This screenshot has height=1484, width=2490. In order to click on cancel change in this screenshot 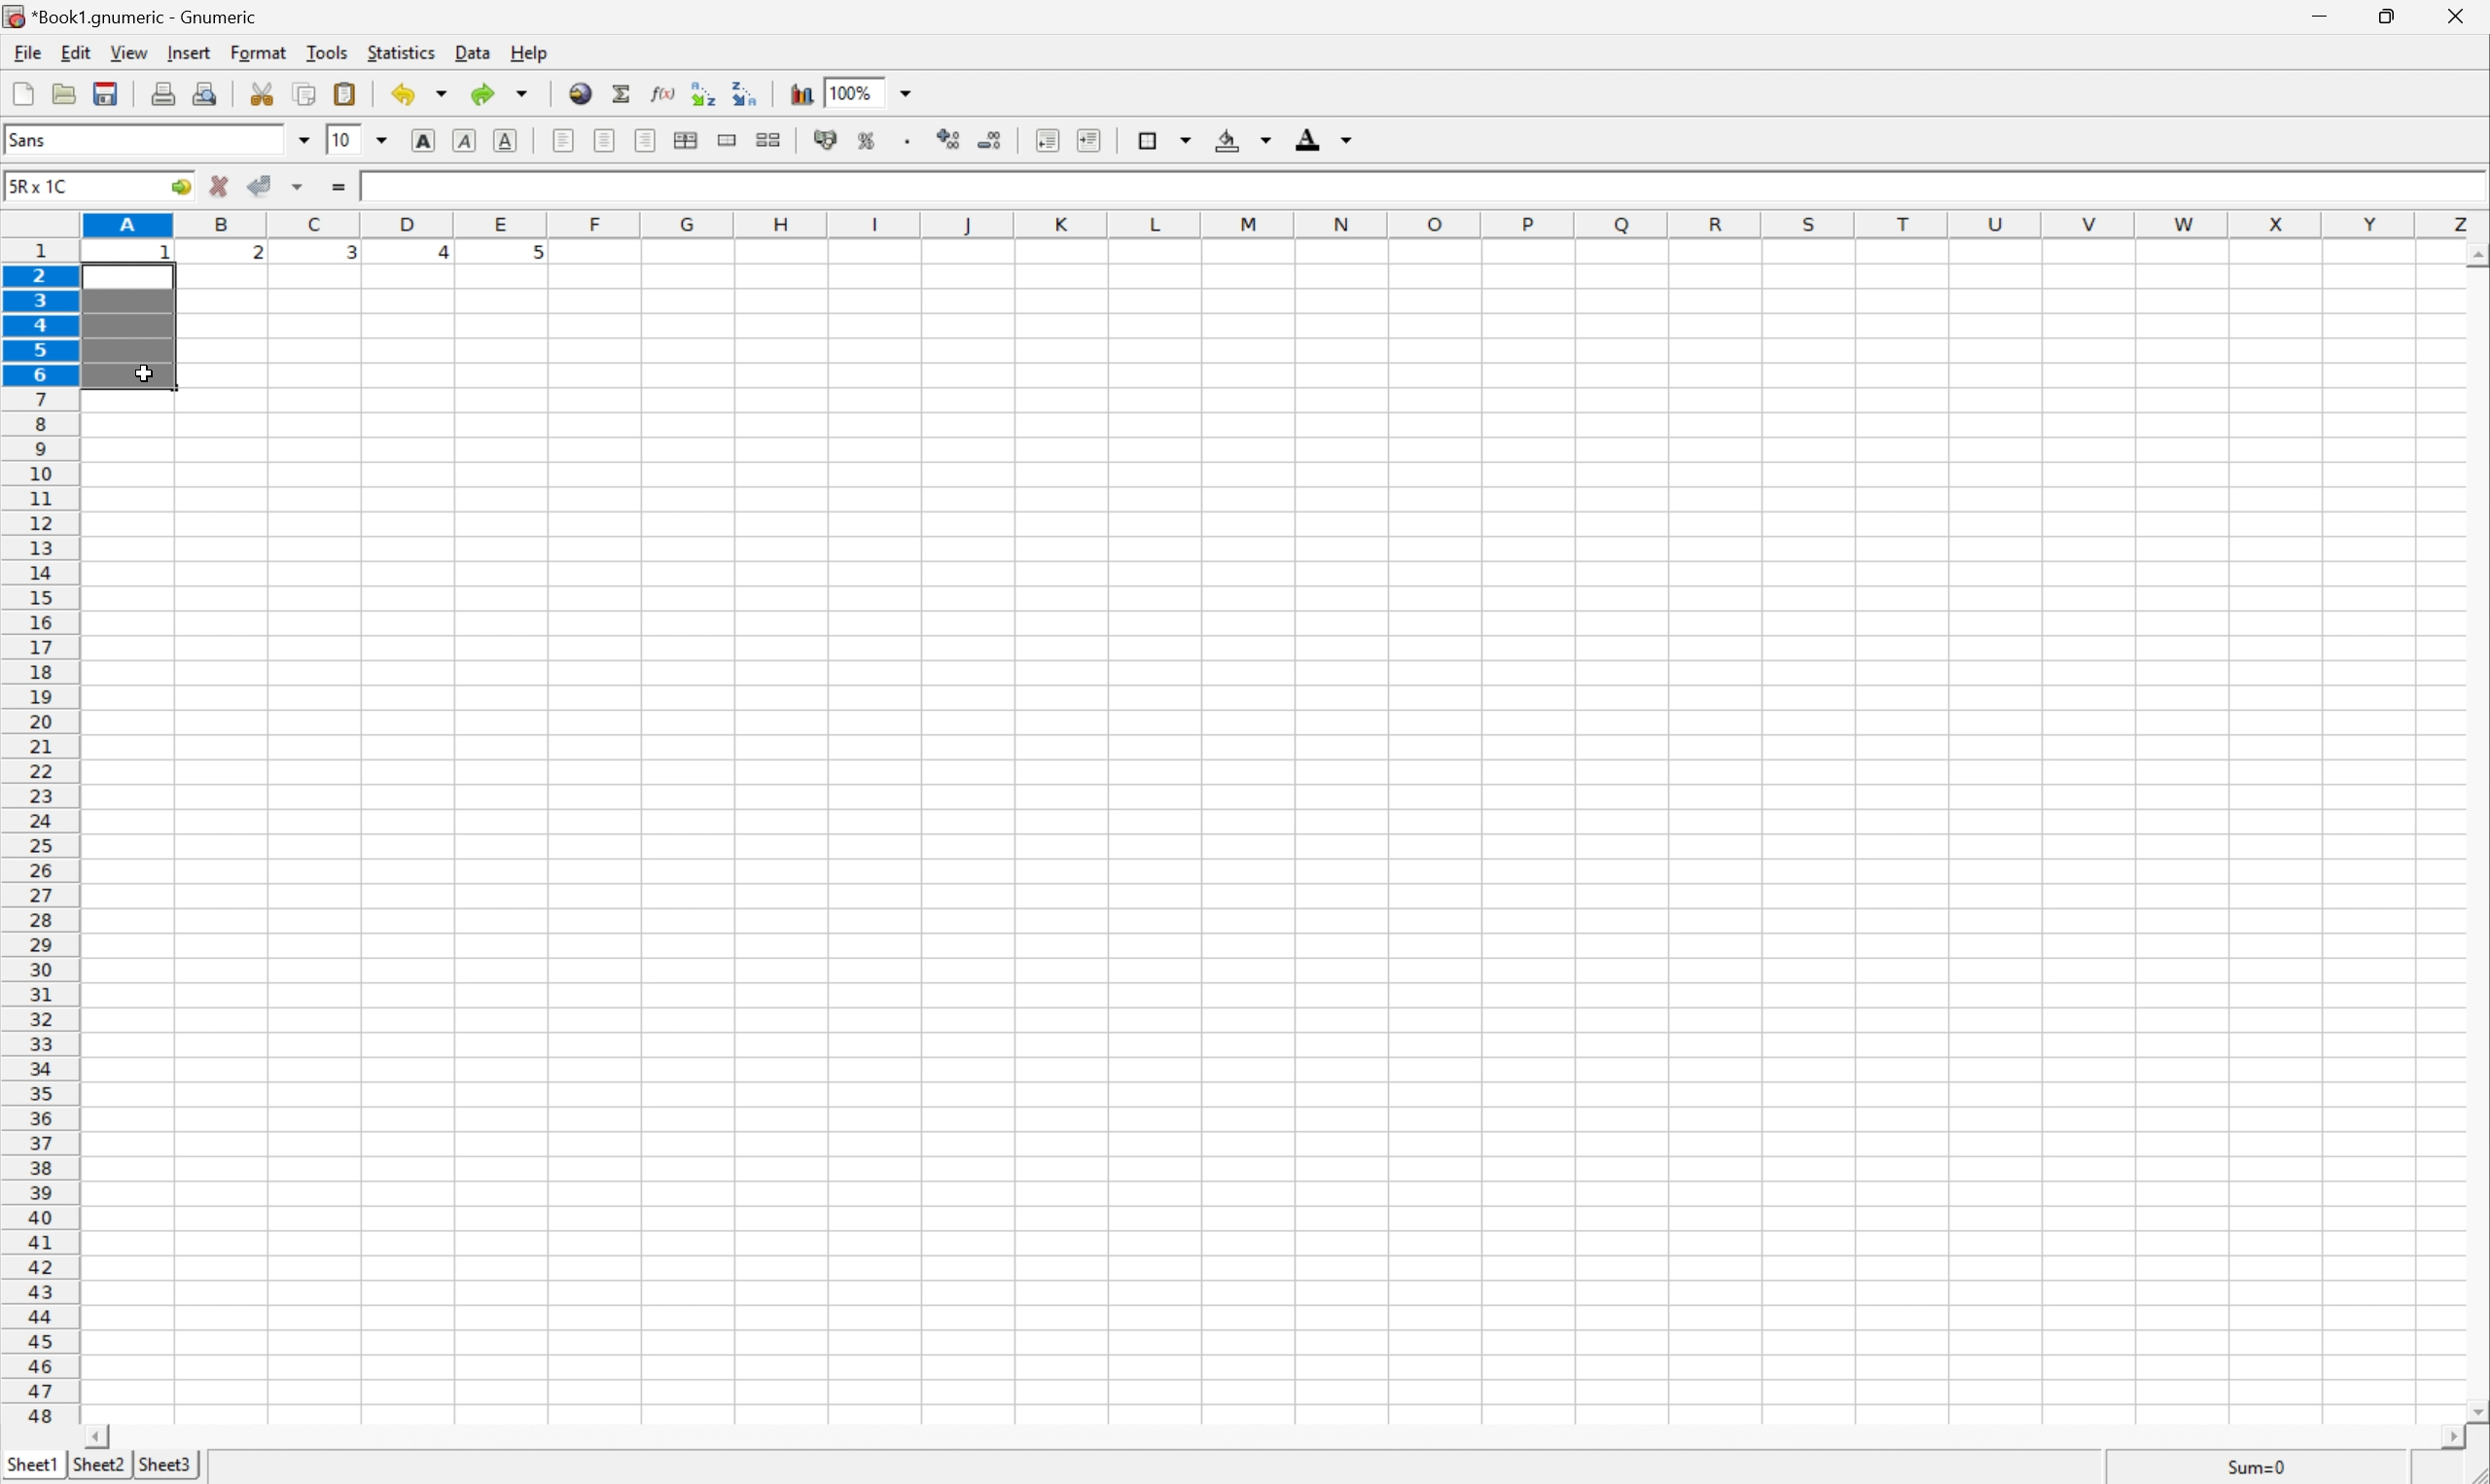, I will do `click(220, 187)`.